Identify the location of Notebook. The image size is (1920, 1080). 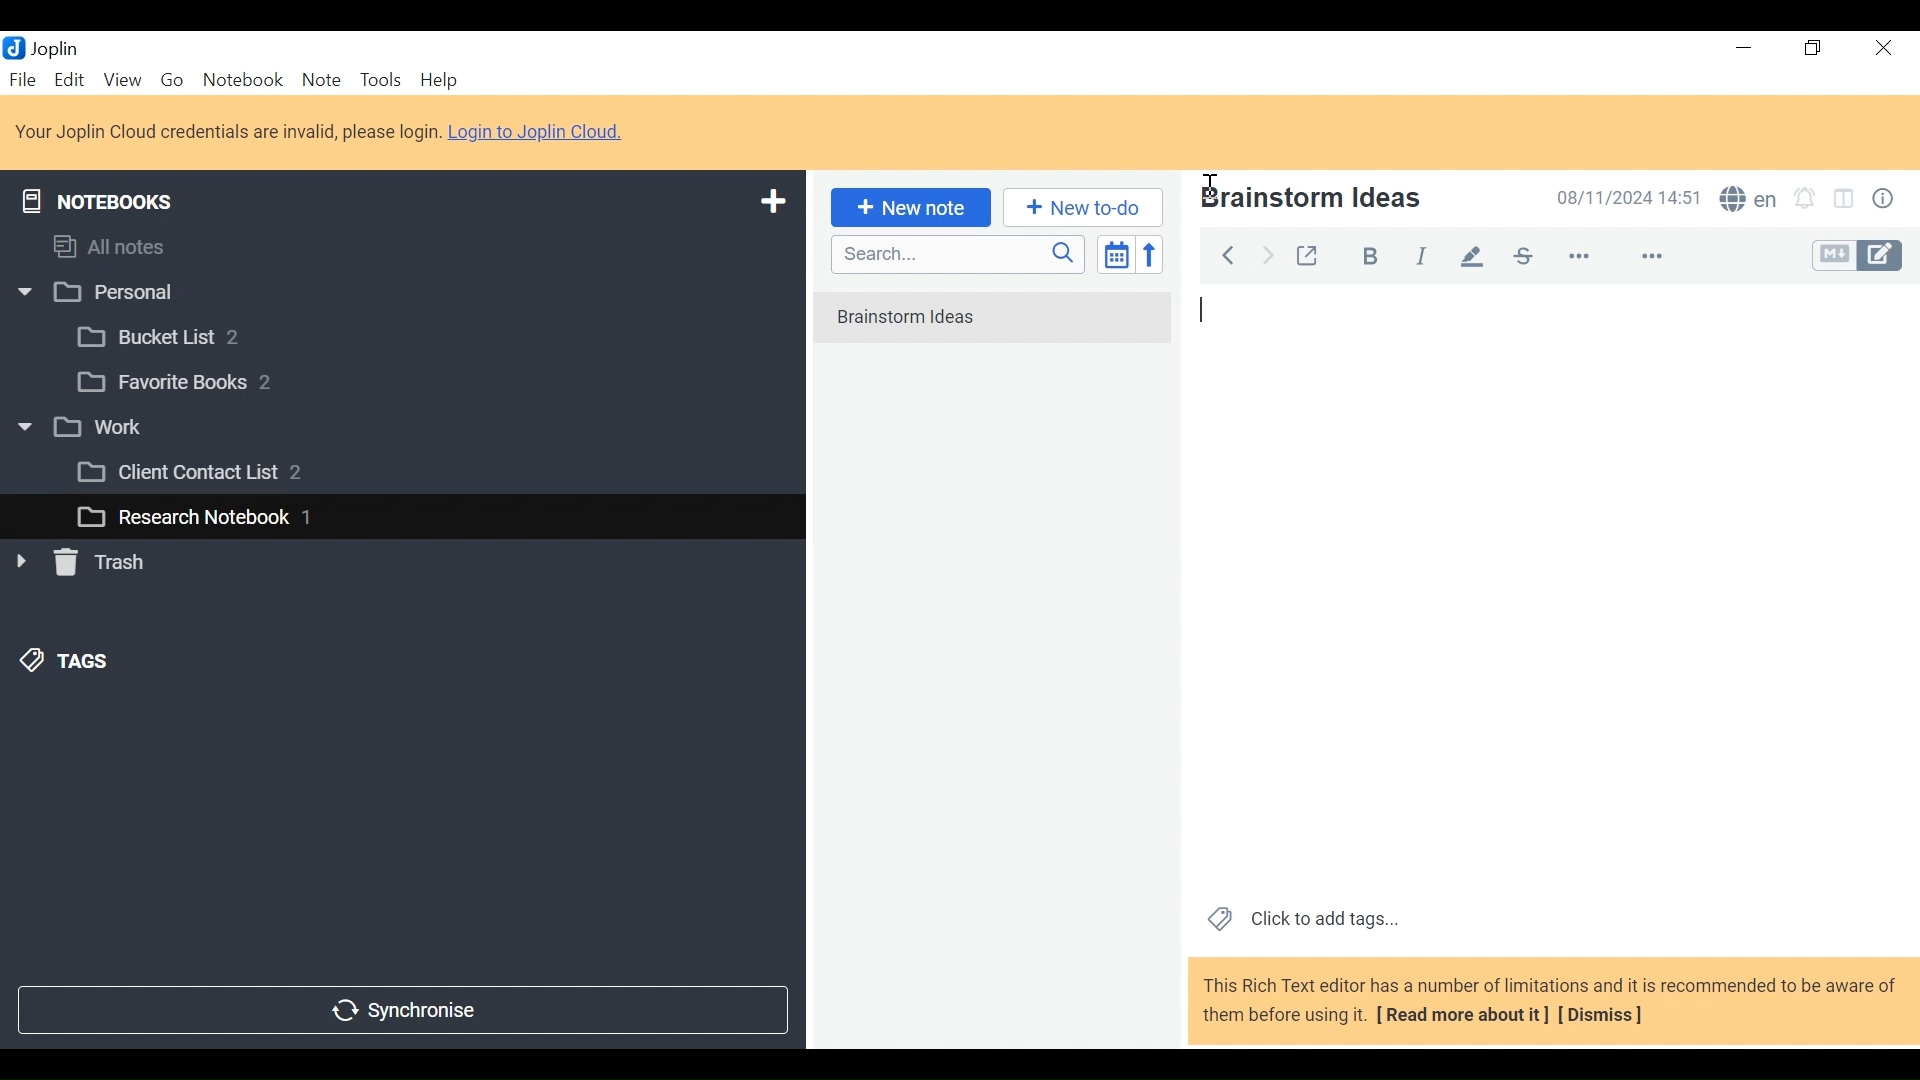
(245, 79).